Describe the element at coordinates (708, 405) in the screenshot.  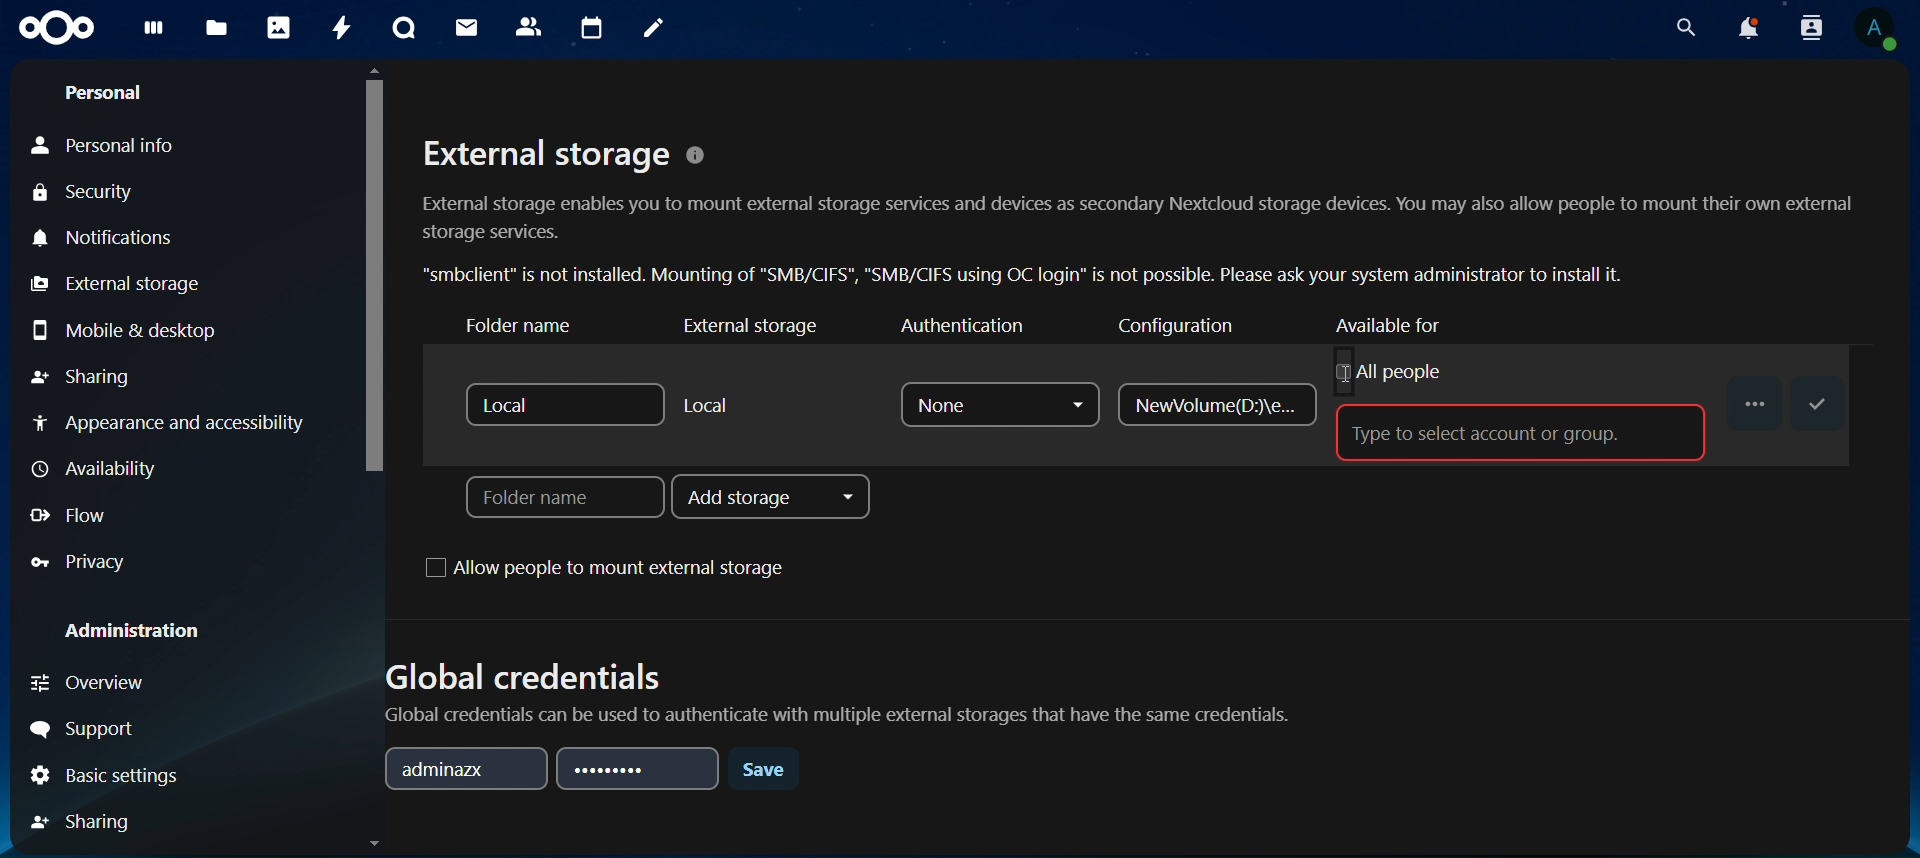
I see `local` at that location.